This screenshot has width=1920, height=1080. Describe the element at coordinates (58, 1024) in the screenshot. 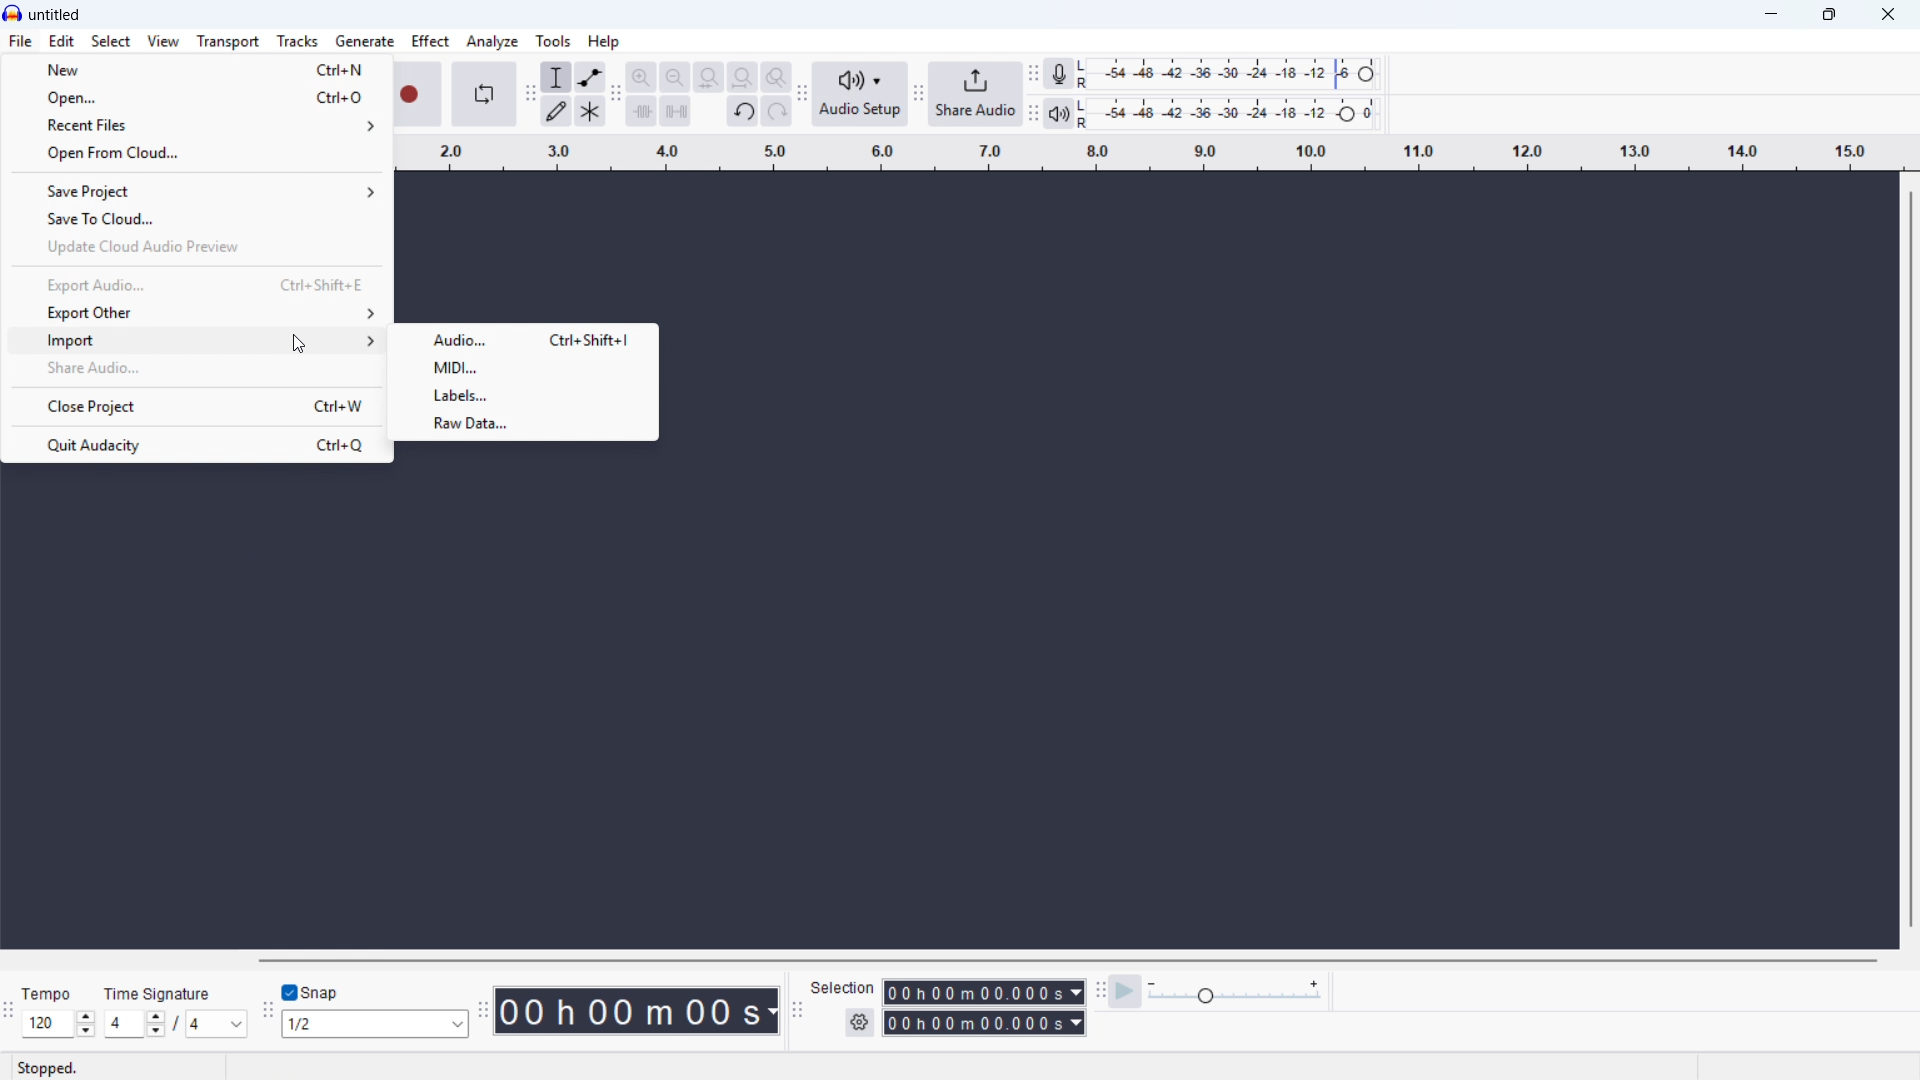

I see `Set tempo ` at that location.